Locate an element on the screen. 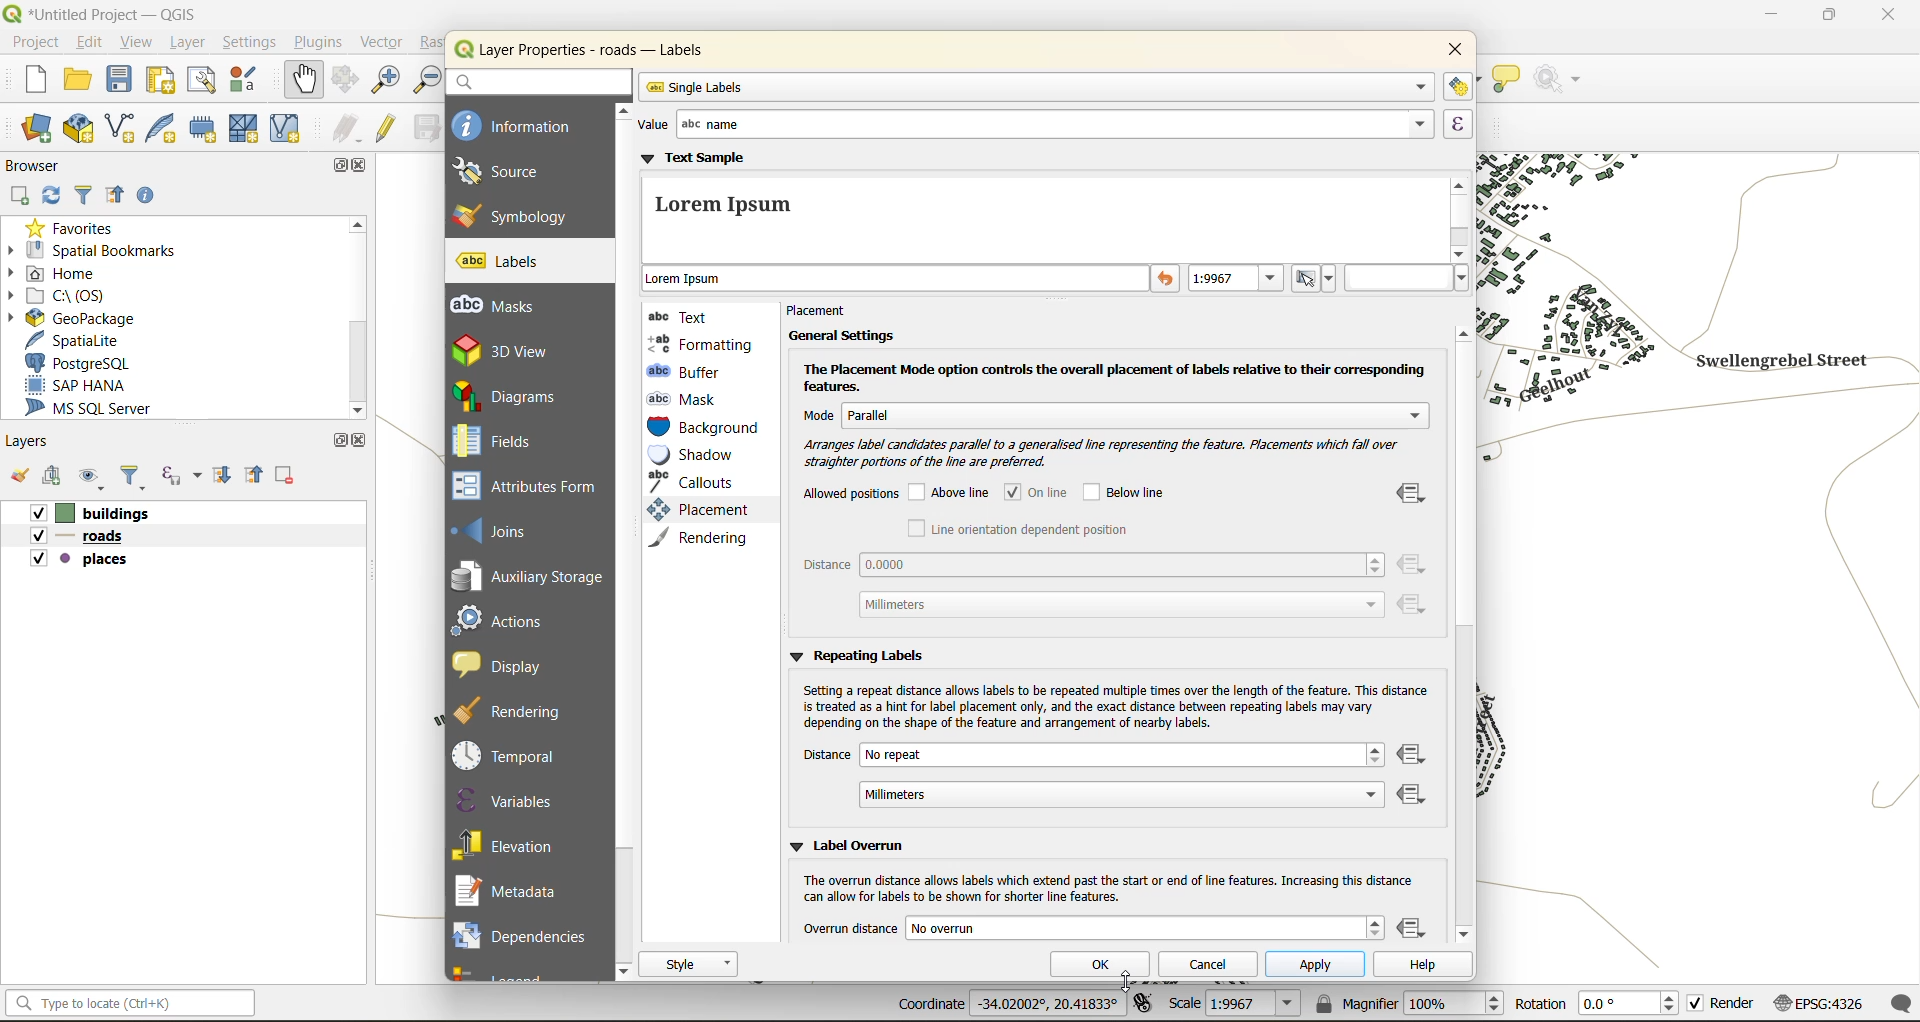  value is located at coordinates (1031, 125).